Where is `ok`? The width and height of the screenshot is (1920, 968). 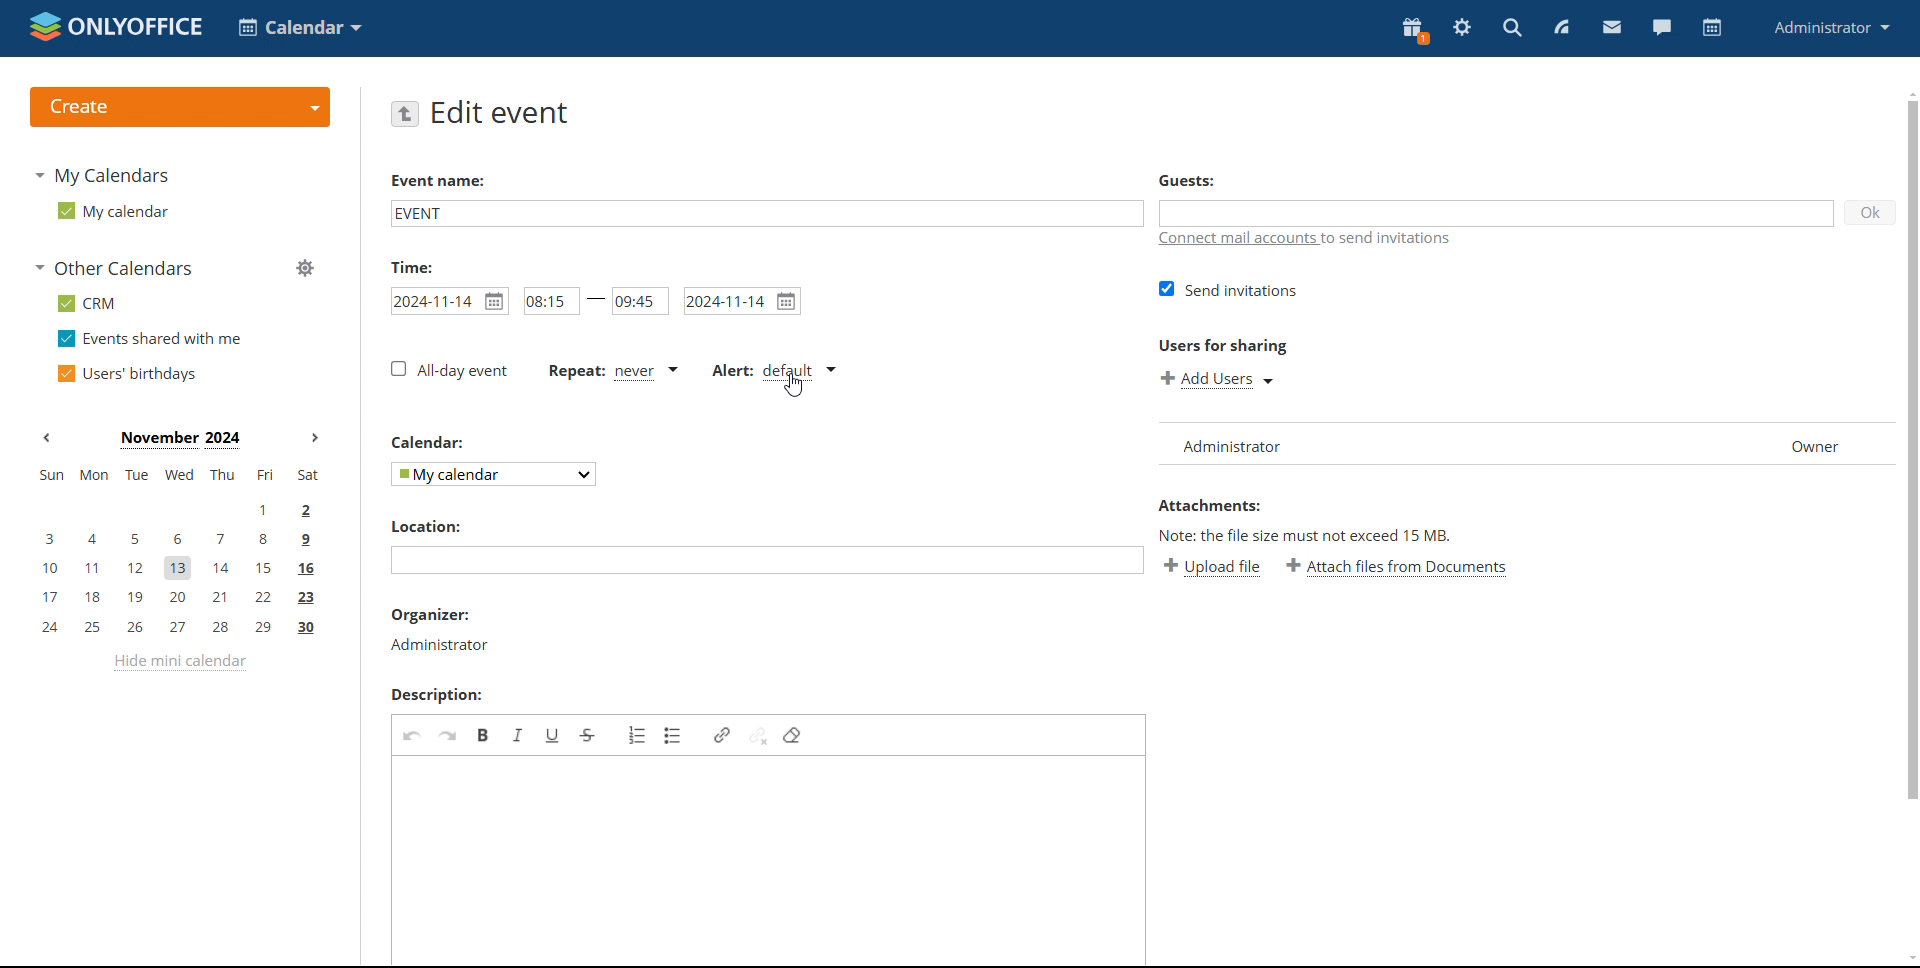
ok is located at coordinates (1871, 212).